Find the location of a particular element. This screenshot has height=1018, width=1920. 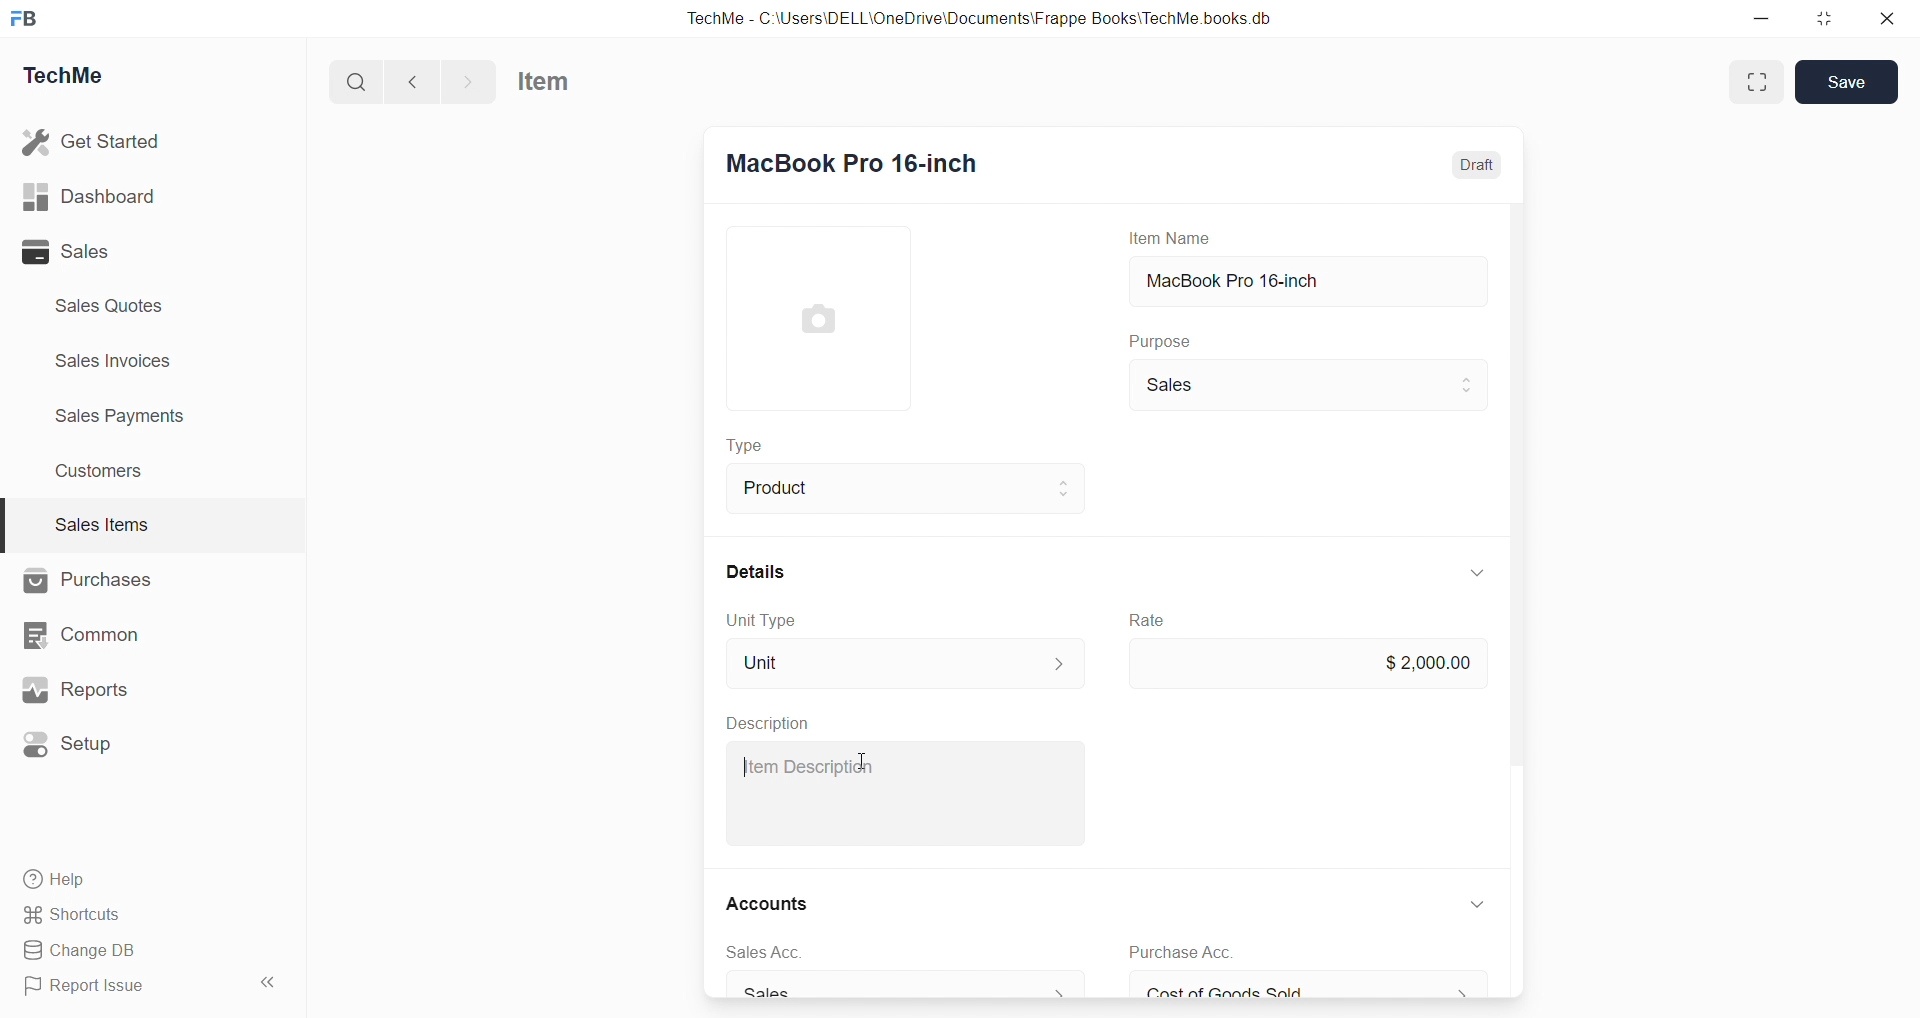

Product is located at coordinates (904, 489).